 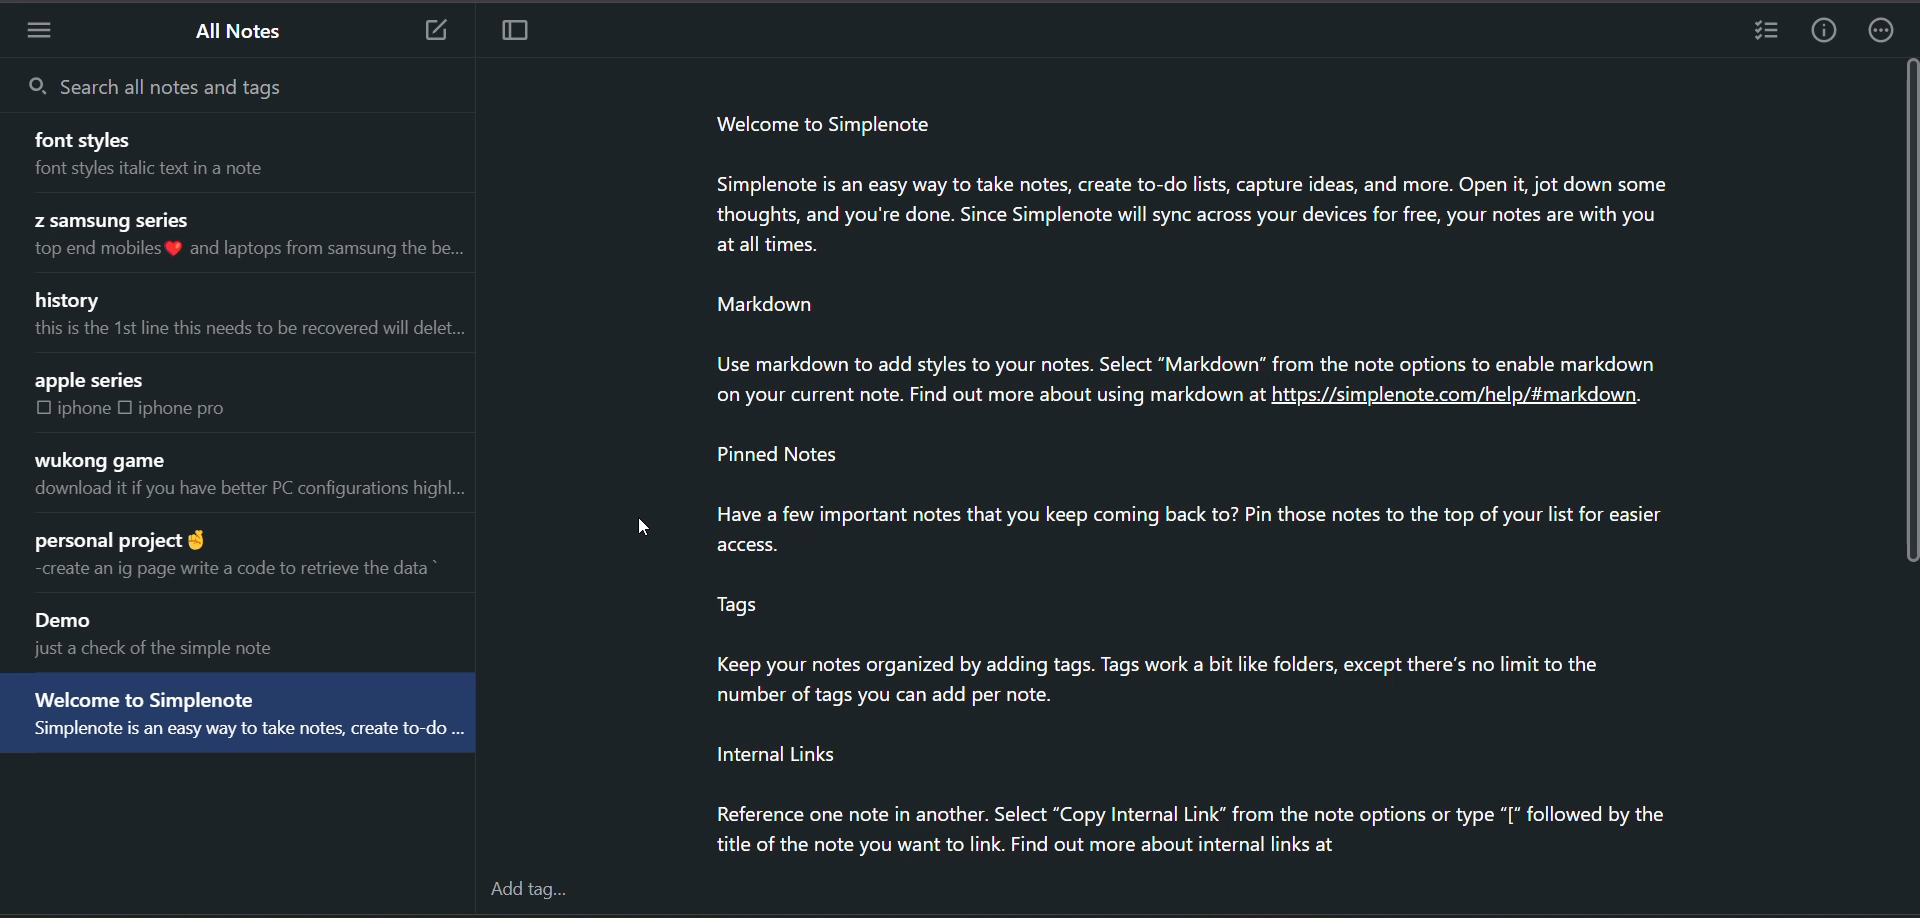 What do you see at coordinates (1908, 314) in the screenshot?
I see `vertical scroll bar` at bounding box center [1908, 314].